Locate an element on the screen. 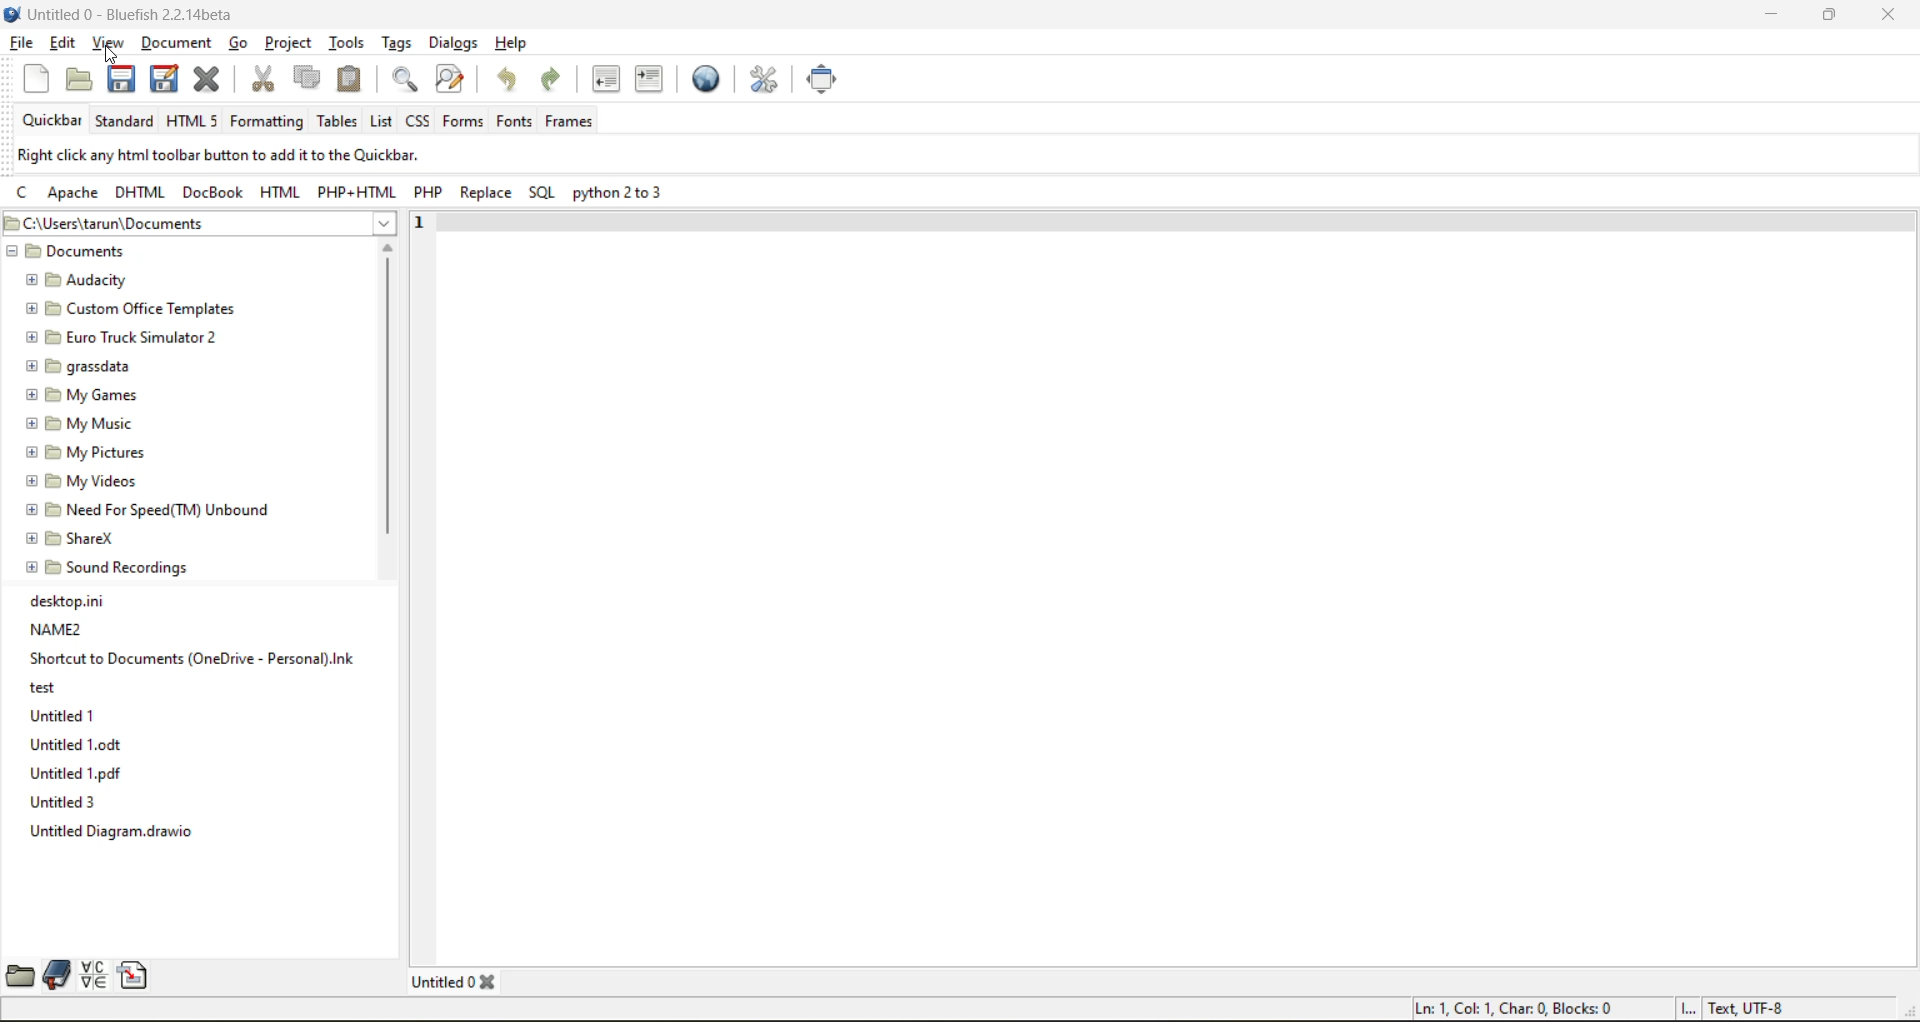 This screenshot has height=1022, width=1920. c is located at coordinates (23, 196).